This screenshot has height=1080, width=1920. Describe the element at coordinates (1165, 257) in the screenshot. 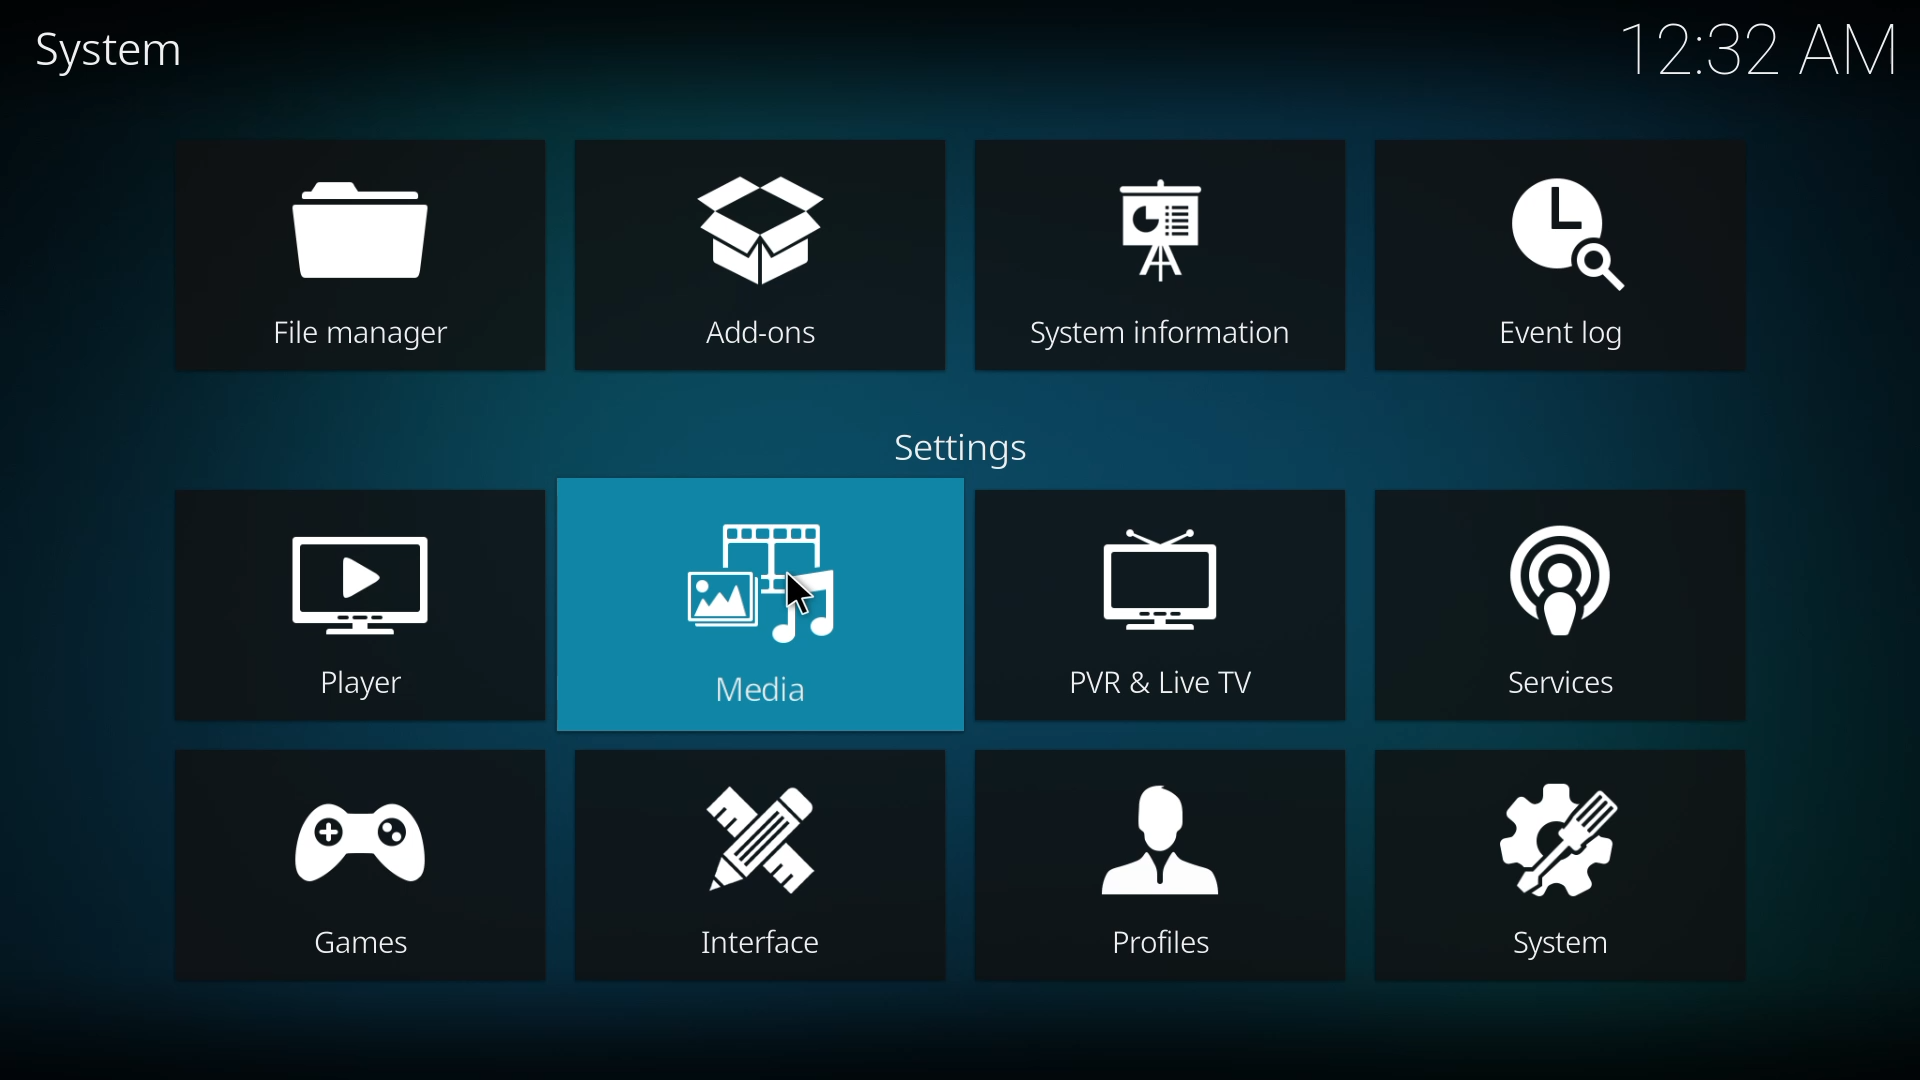

I see `system information` at that location.